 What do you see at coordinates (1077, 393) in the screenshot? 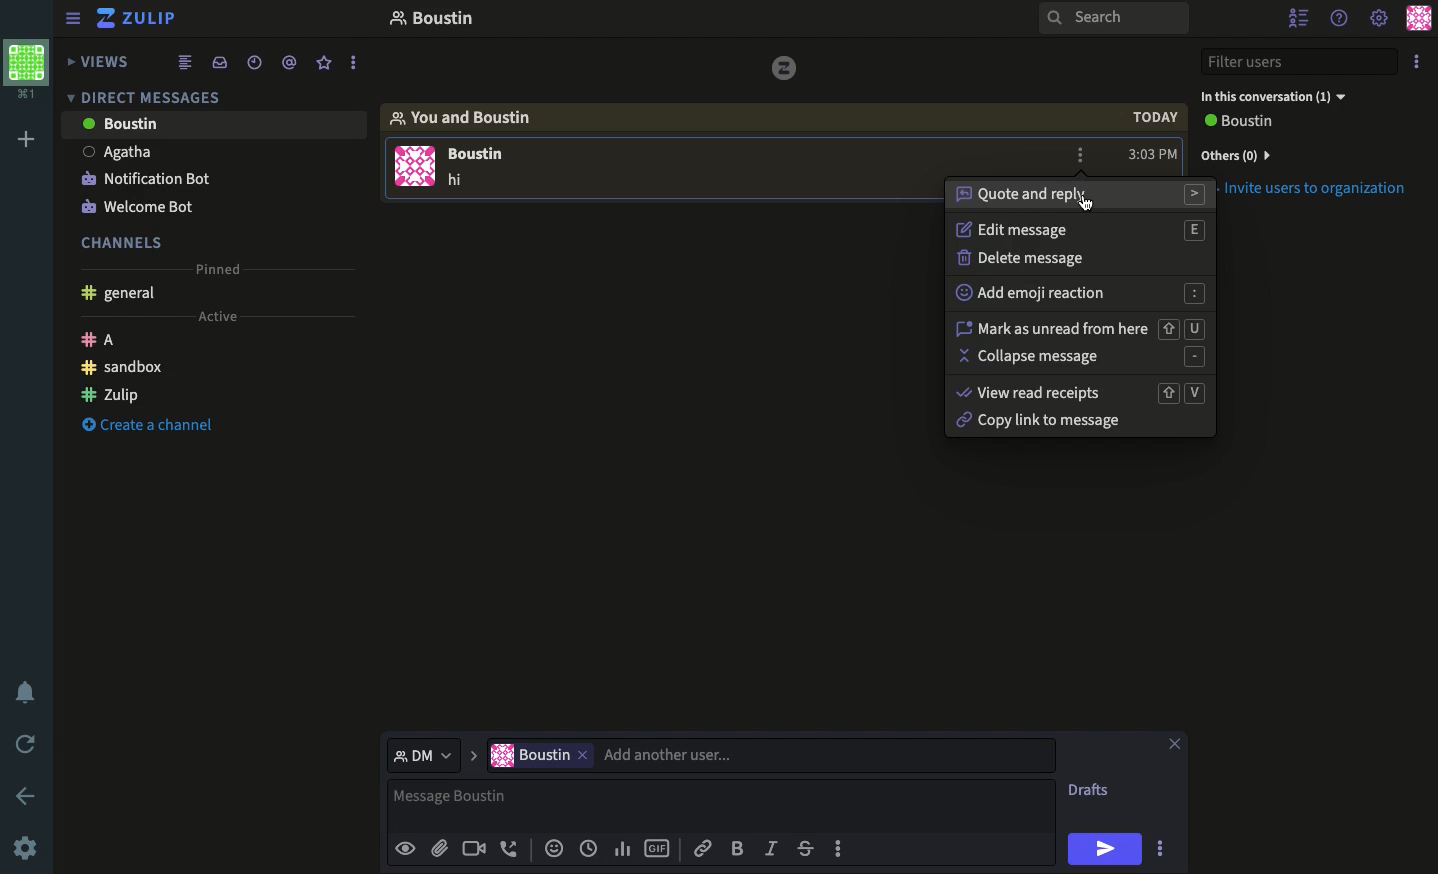
I see `View read receipts` at bounding box center [1077, 393].